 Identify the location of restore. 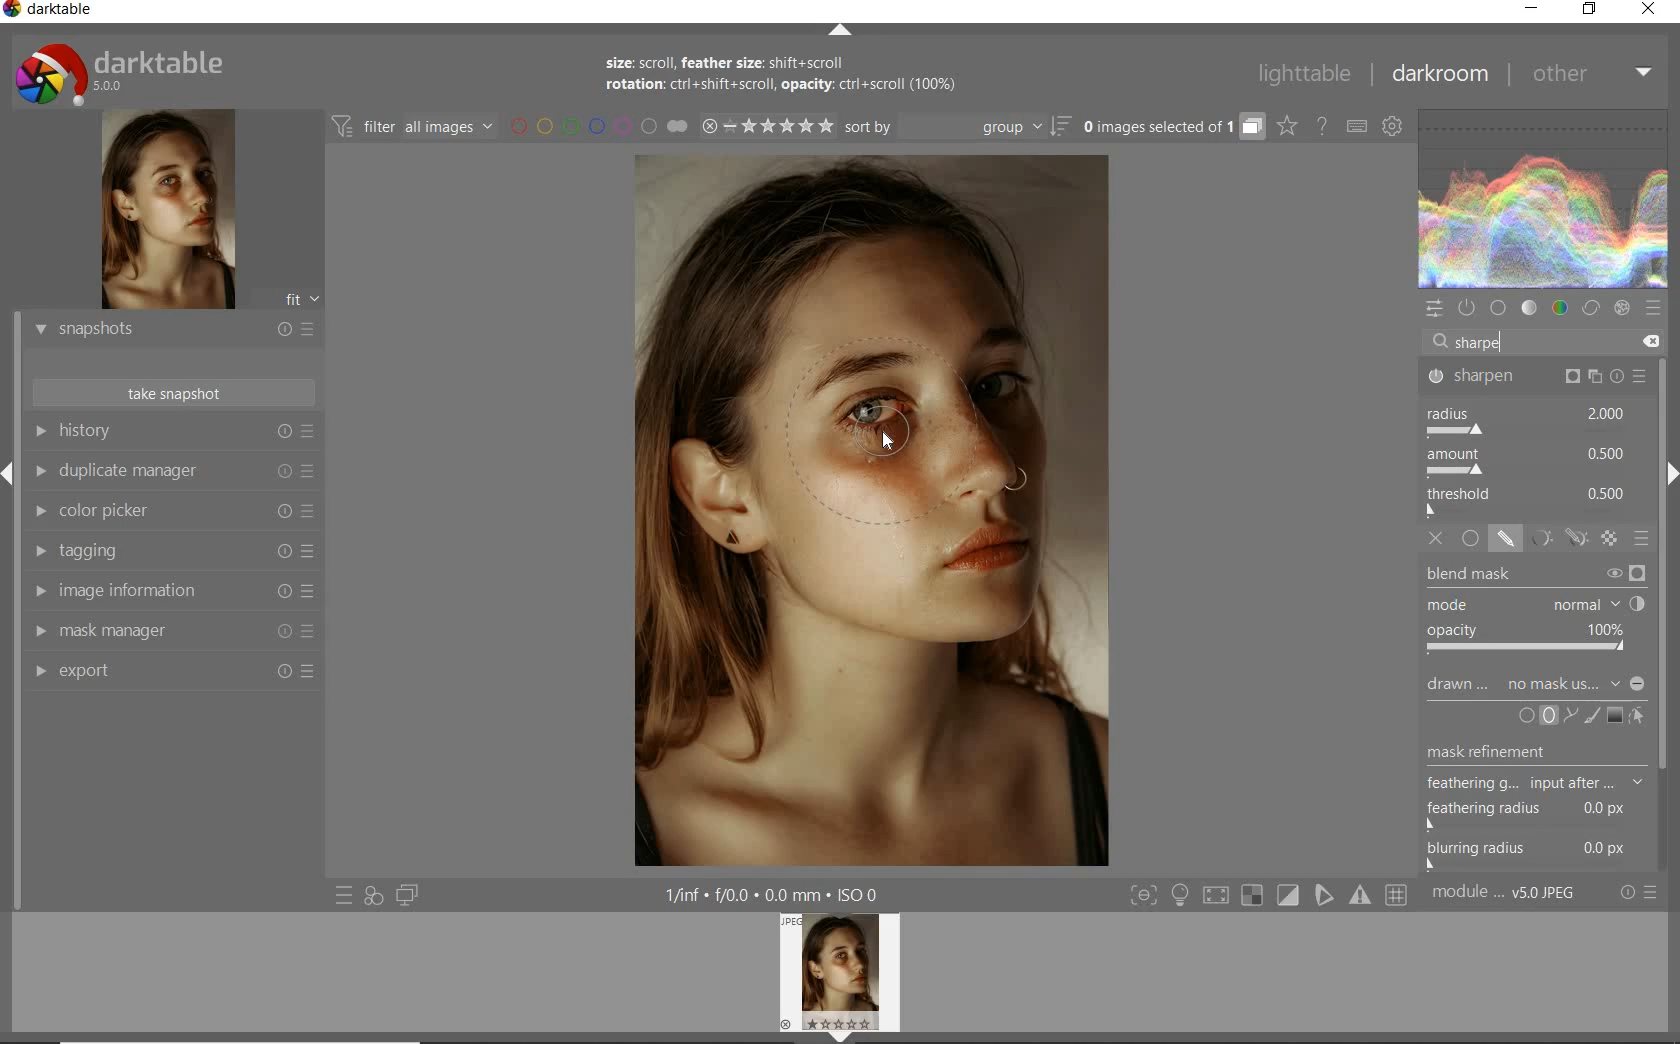
(1590, 9).